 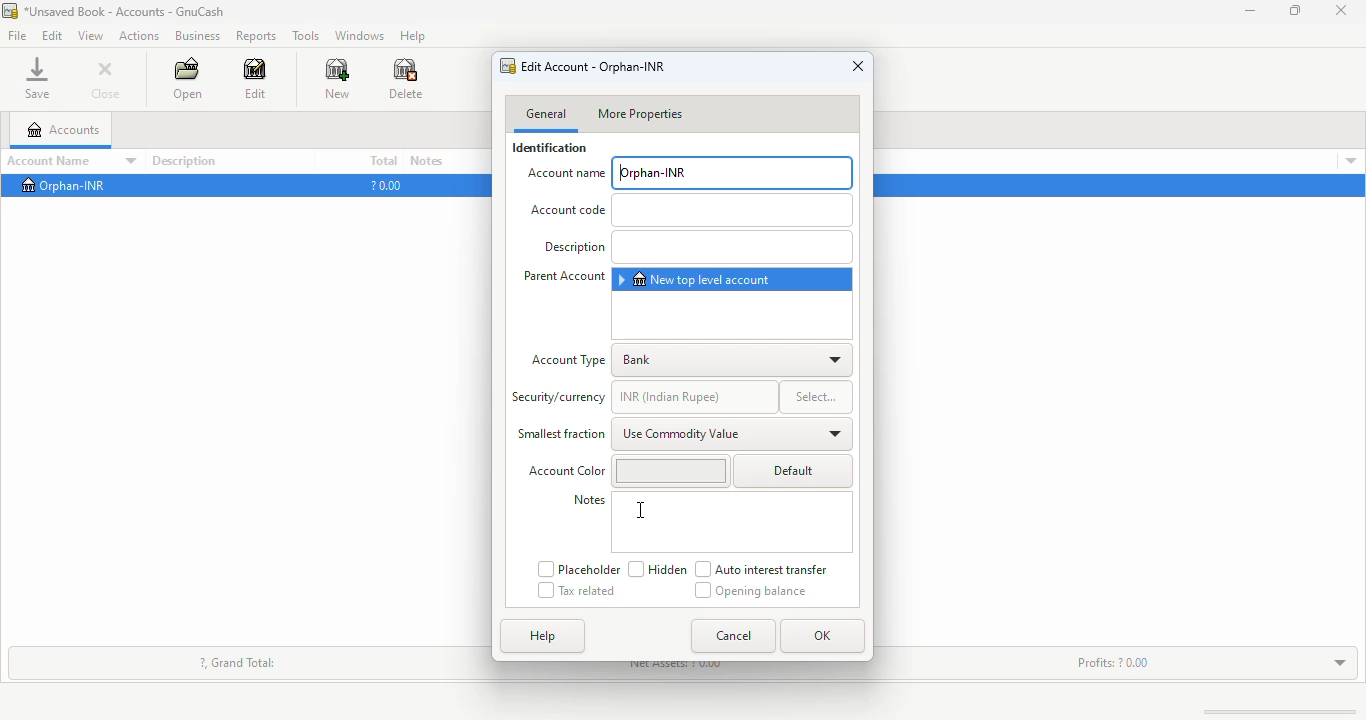 What do you see at coordinates (815, 395) in the screenshot?
I see `select` at bounding box center [815, 395].